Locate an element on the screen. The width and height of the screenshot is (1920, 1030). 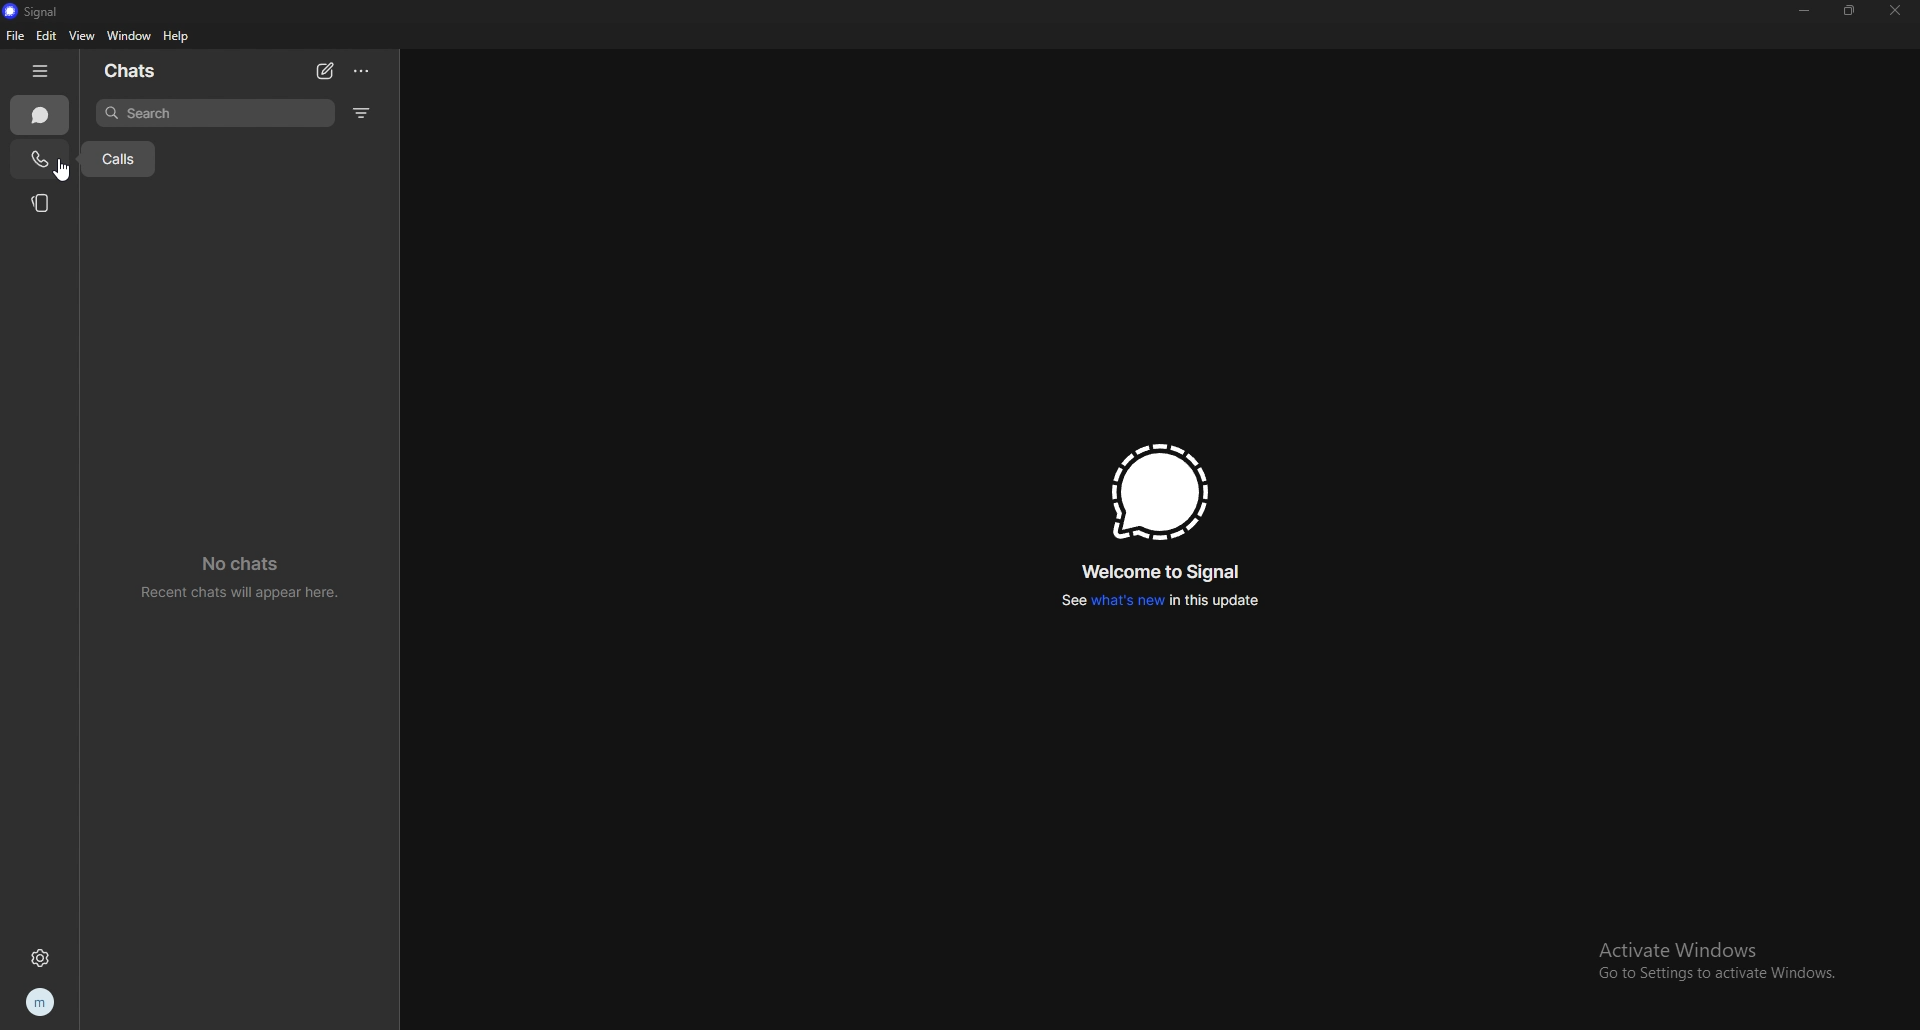
signal logo is located at coordinates (1158, 491).